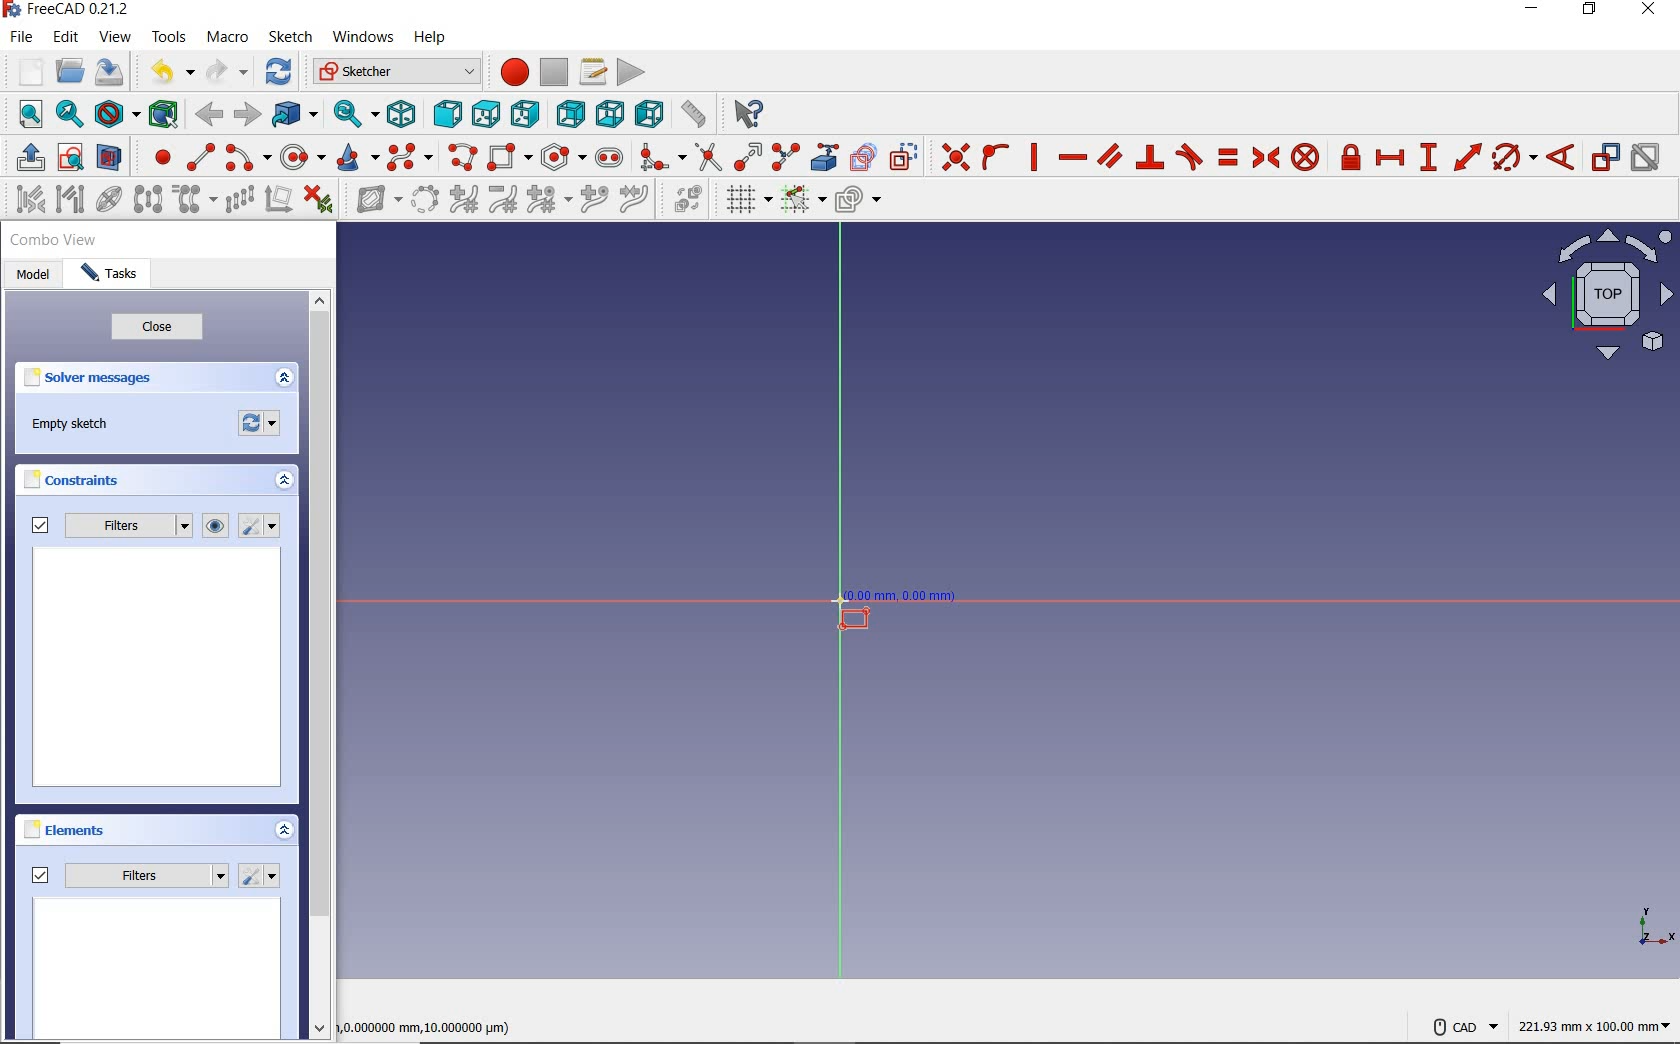 Image resolution: width=1680 pixels, height=1044 pixels. I want to click on create fillet, so click(657, 157).